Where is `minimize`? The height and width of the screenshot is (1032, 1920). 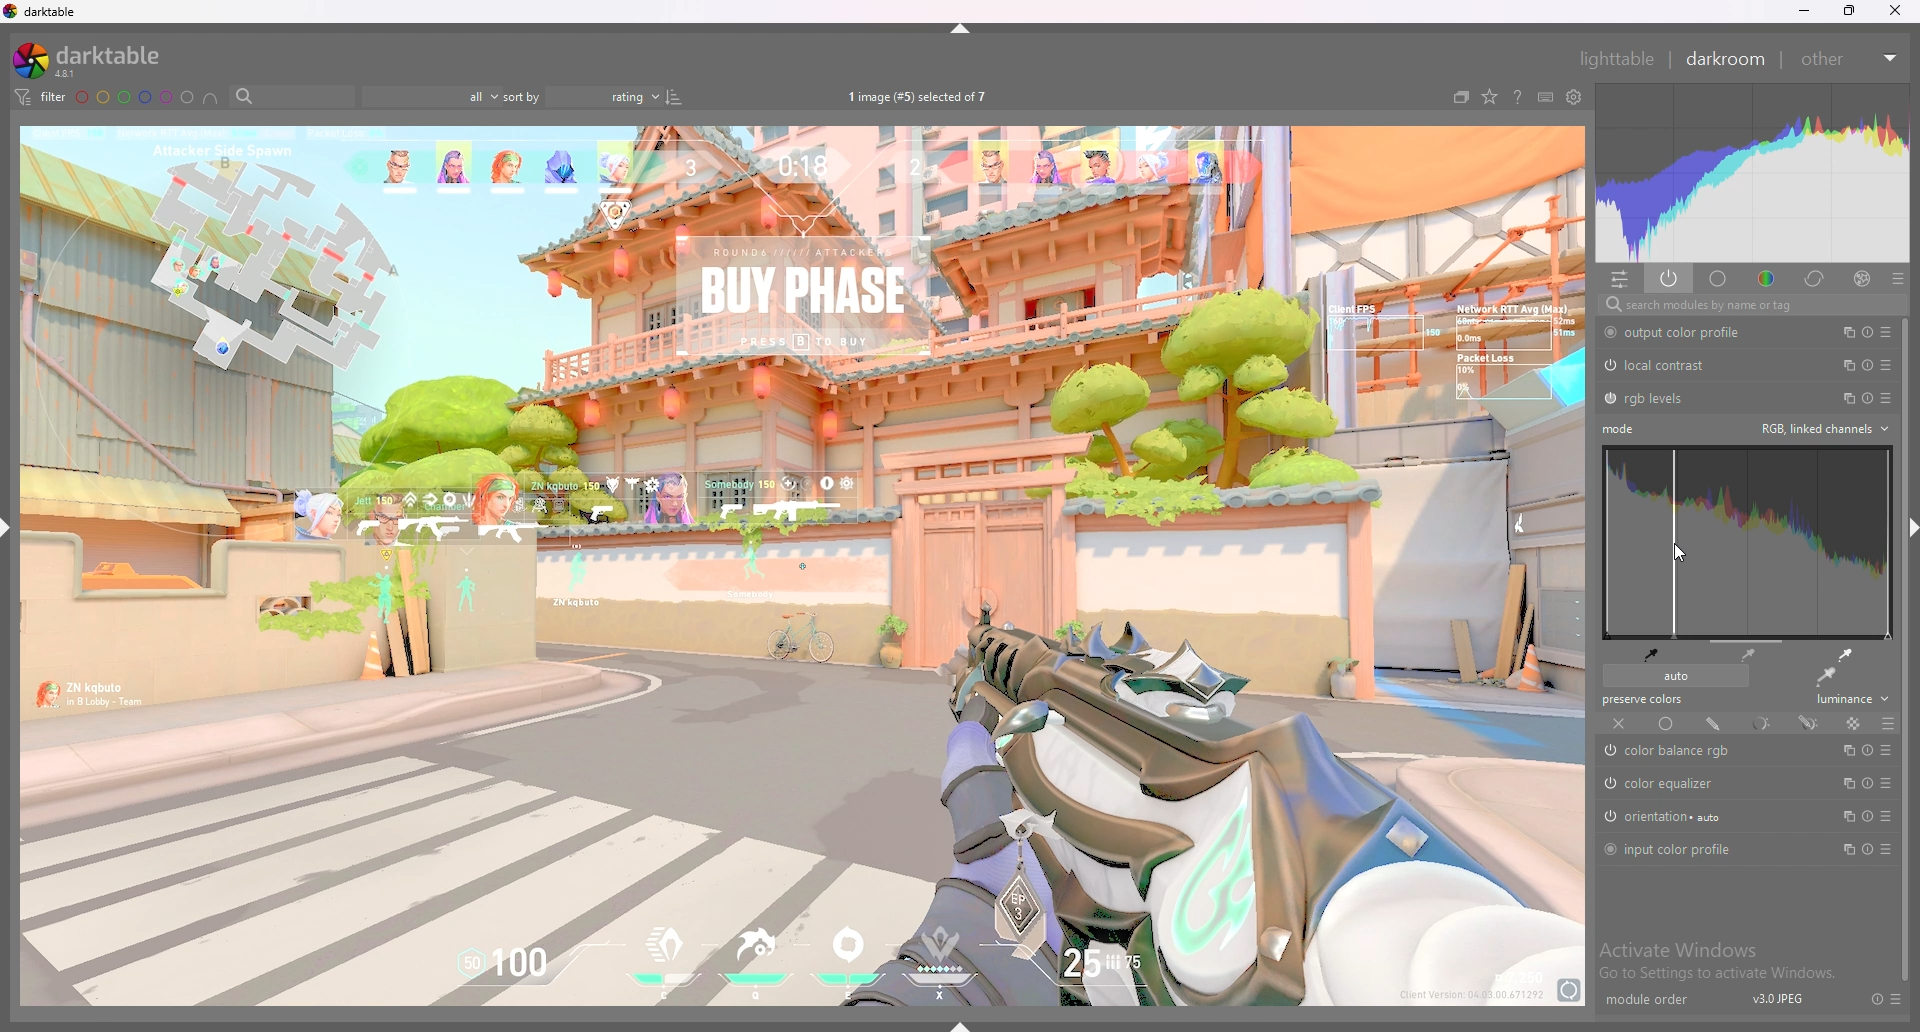
minimize is located at coordinates (1805, 11).